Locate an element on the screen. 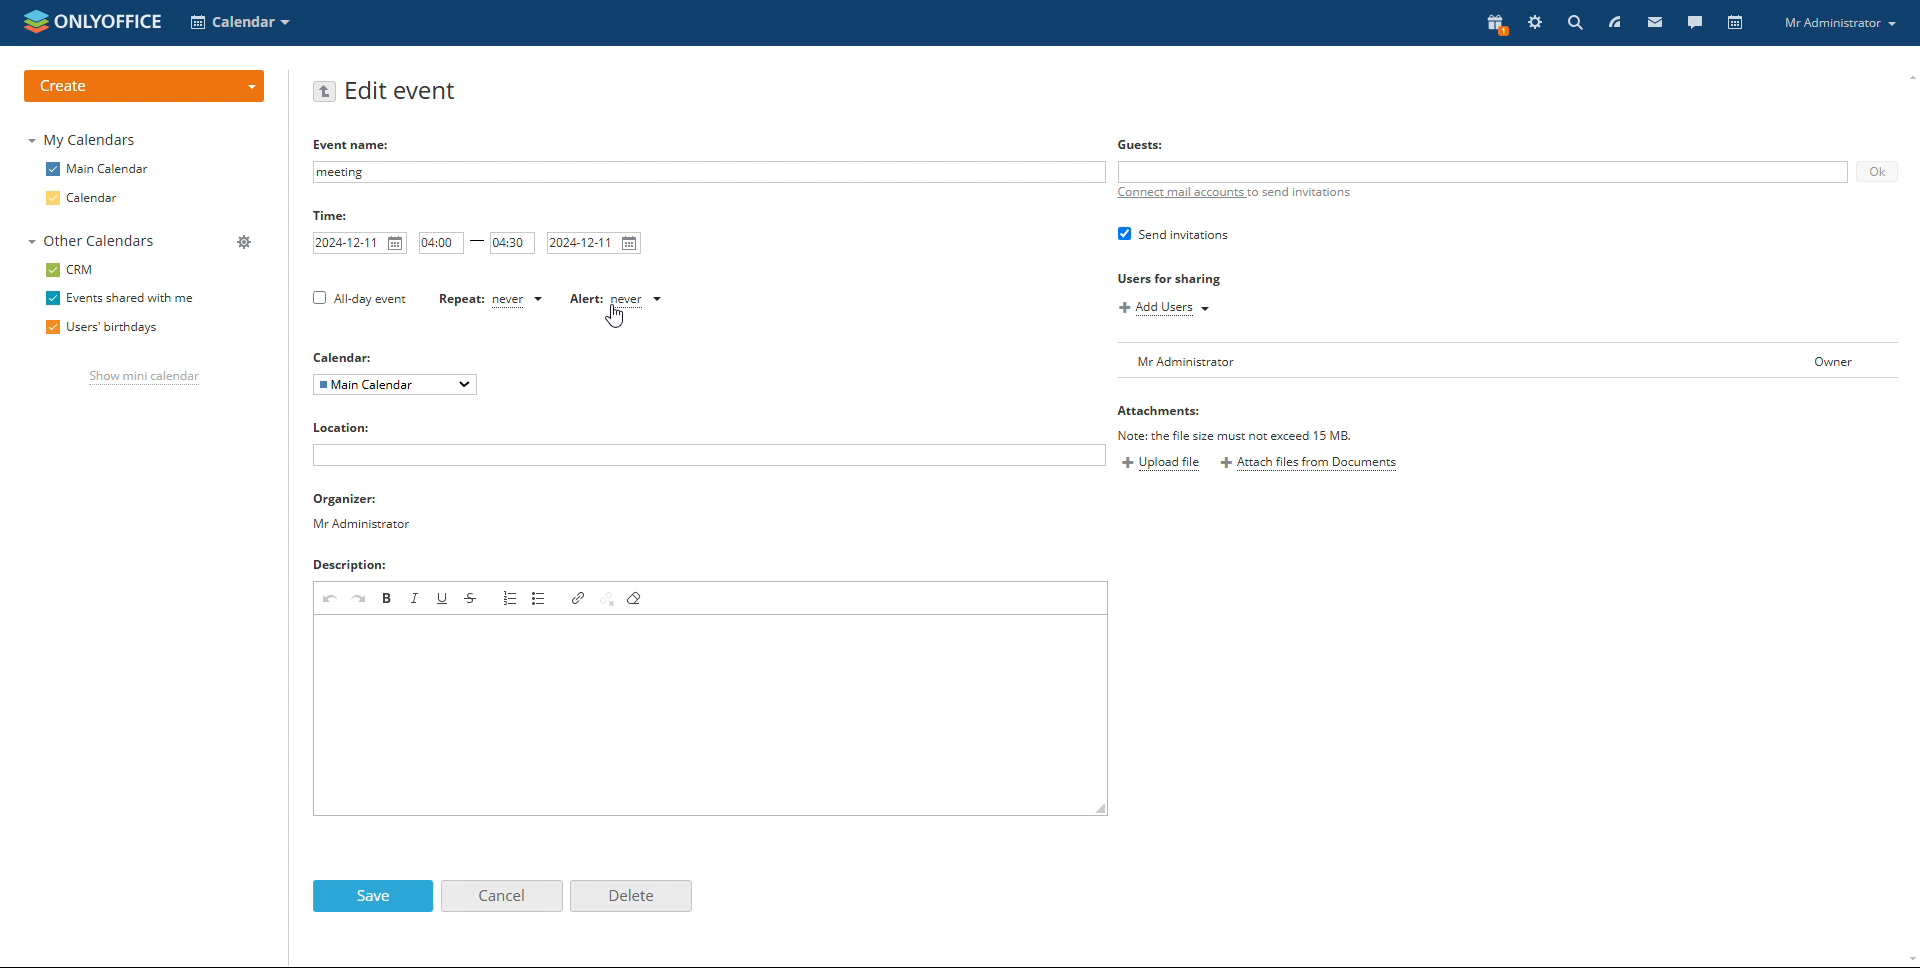 This screenshot has height=968, width=1920. link is located at coordinates (578, 598).